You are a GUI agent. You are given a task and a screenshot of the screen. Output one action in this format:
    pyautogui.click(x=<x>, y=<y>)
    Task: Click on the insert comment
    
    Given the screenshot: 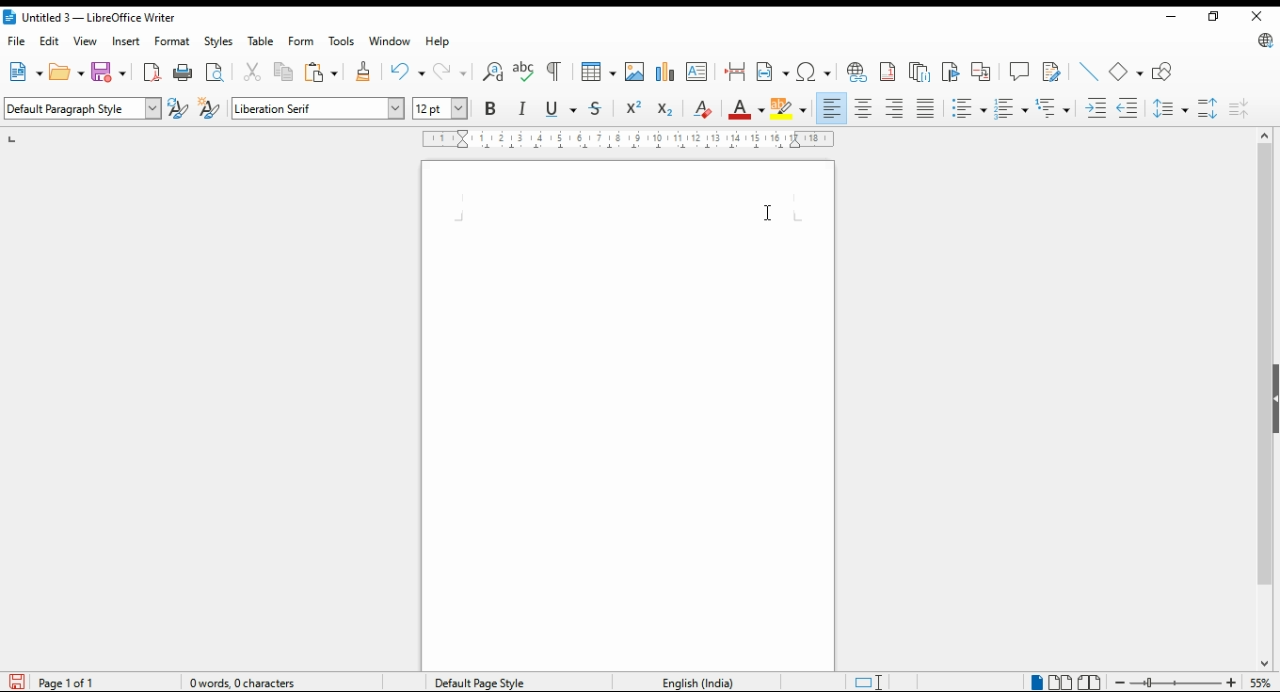 What is the action you would take?
    pyautogui.click(x=1019, y=70)
    